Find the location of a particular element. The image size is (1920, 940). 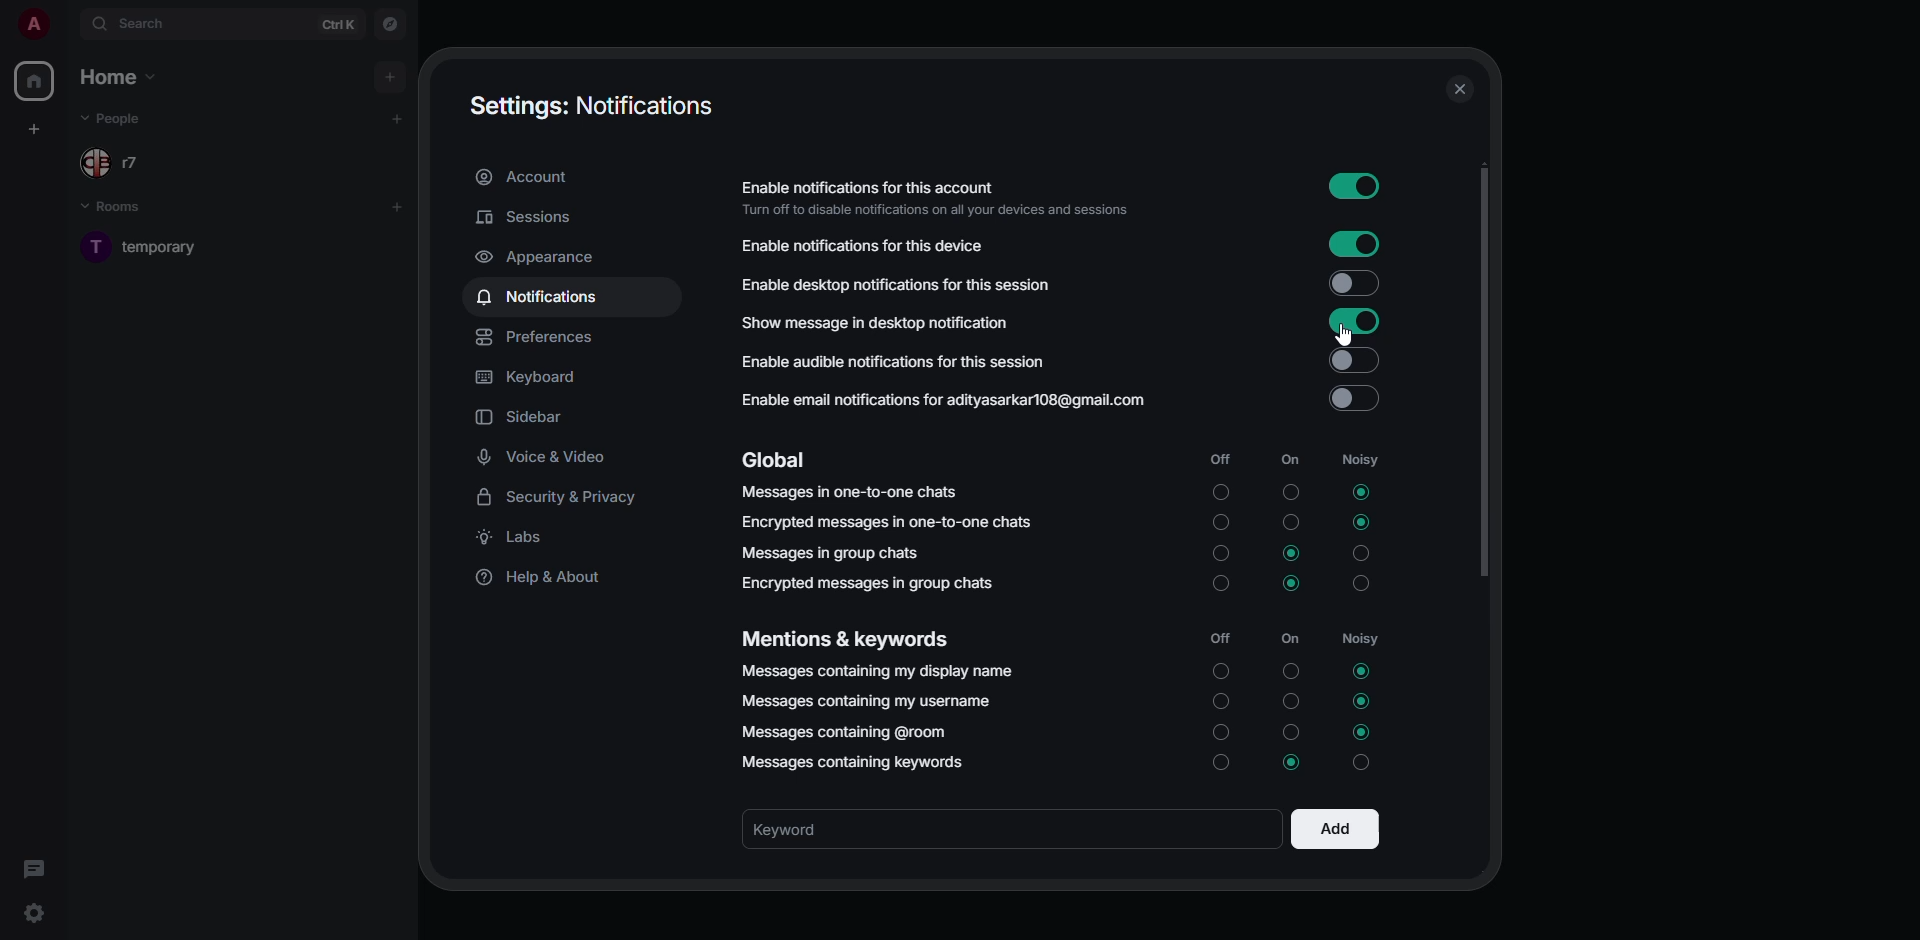

room is located at coordinates (164, 246).